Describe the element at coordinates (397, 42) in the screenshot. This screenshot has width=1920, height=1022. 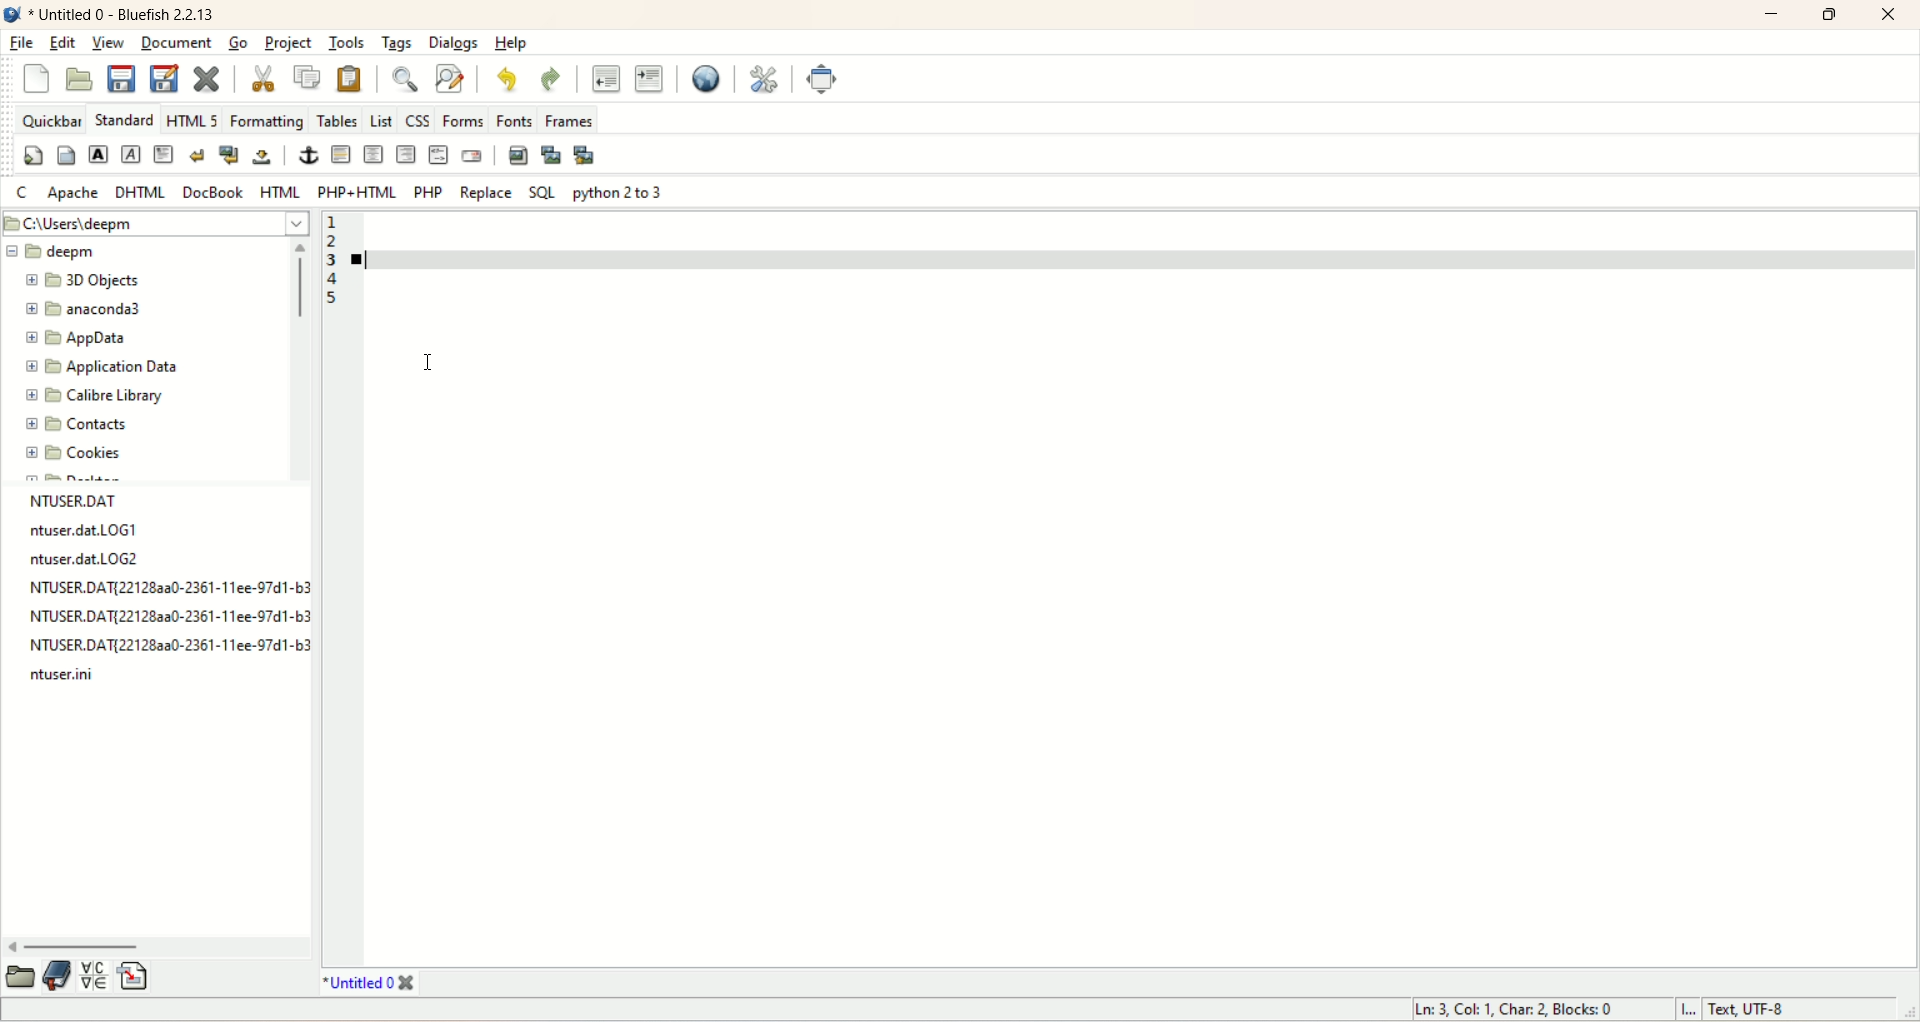
I see `tags` at that location.